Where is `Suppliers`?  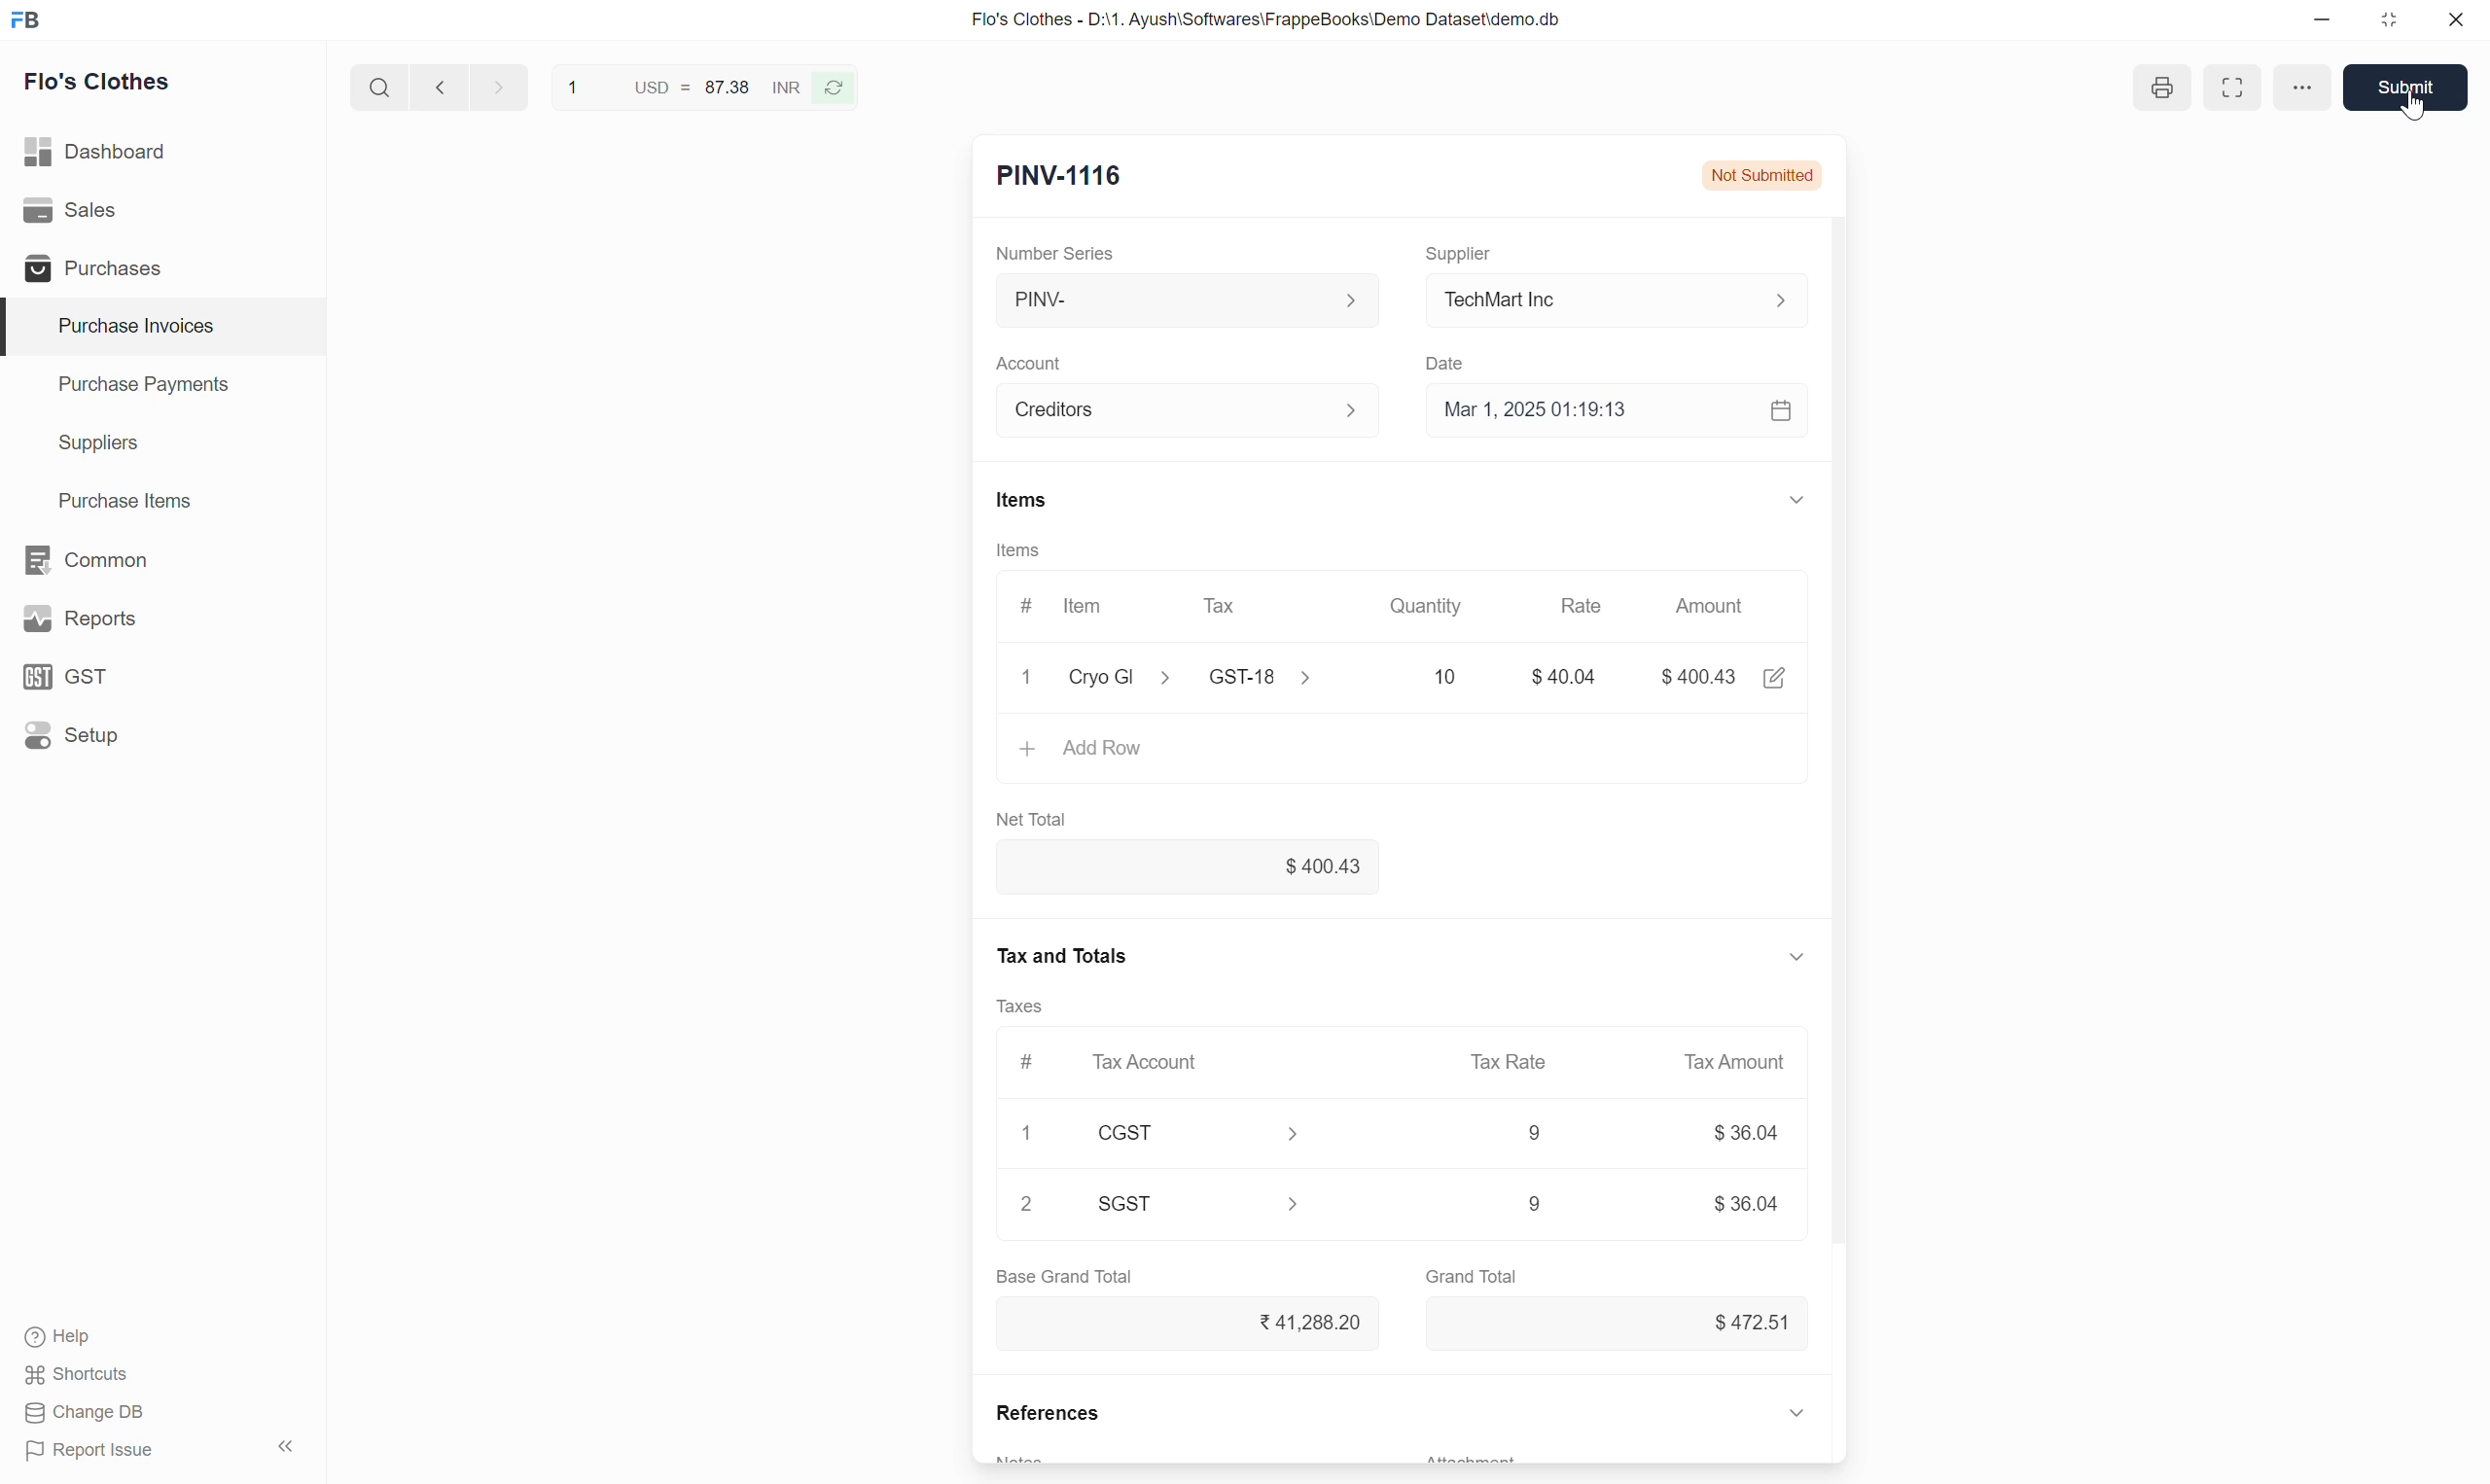
Suppliers is located at coordinates (84, 444).